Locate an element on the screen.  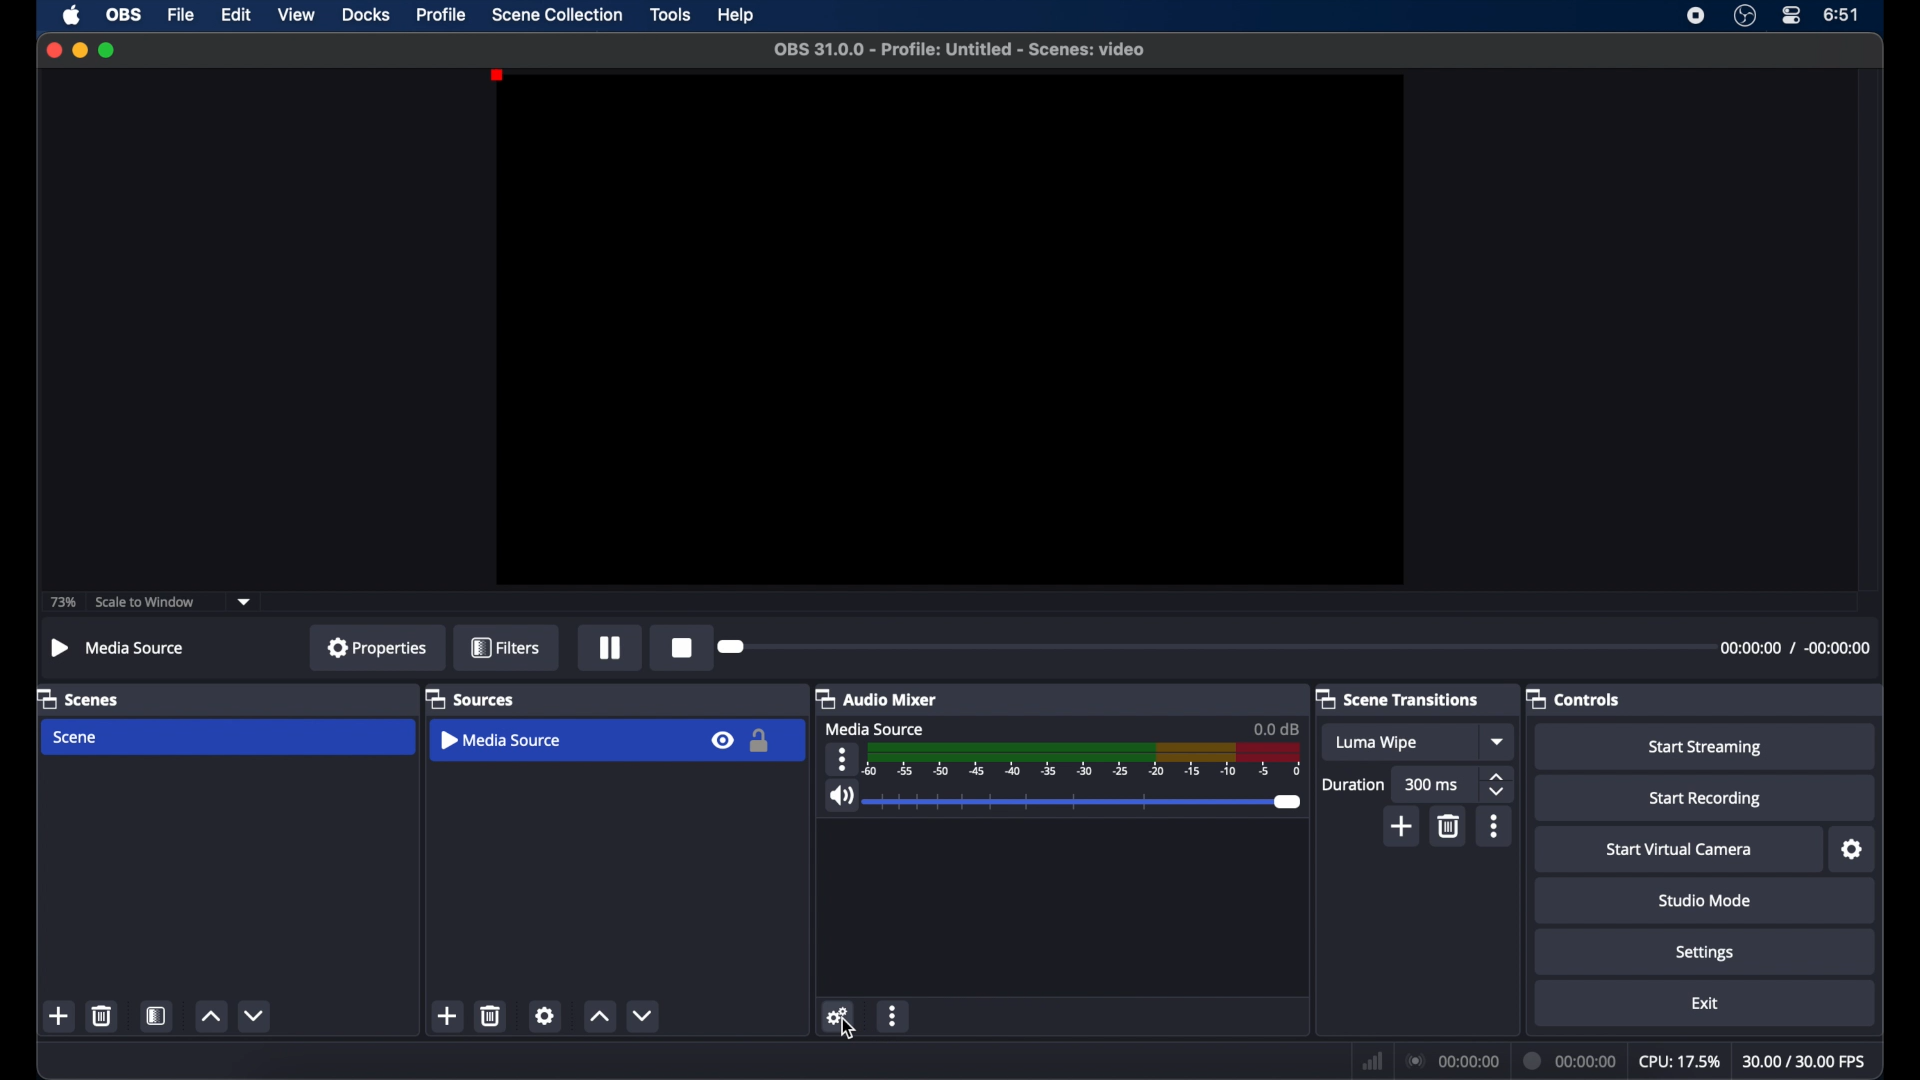
scene collection is located at coordinates (557, 15).